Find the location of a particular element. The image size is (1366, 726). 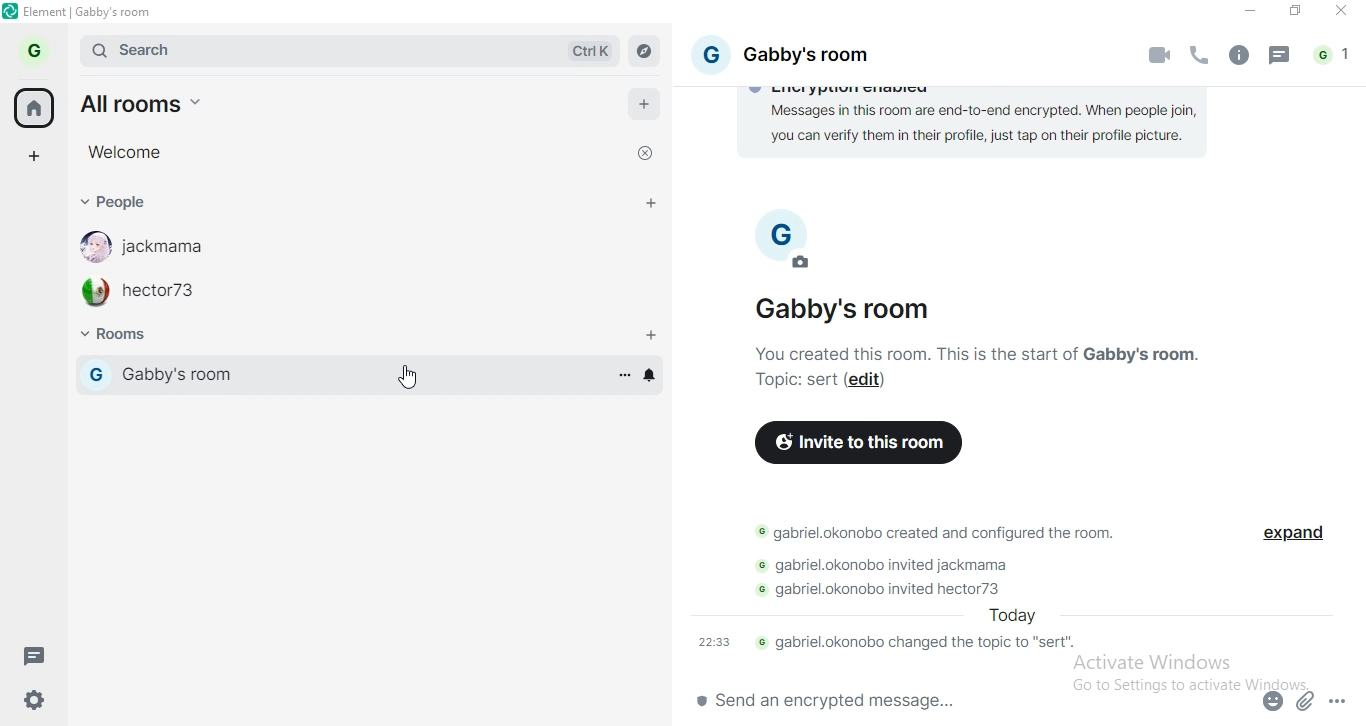

text 6 is located at coordinates (891, 644).